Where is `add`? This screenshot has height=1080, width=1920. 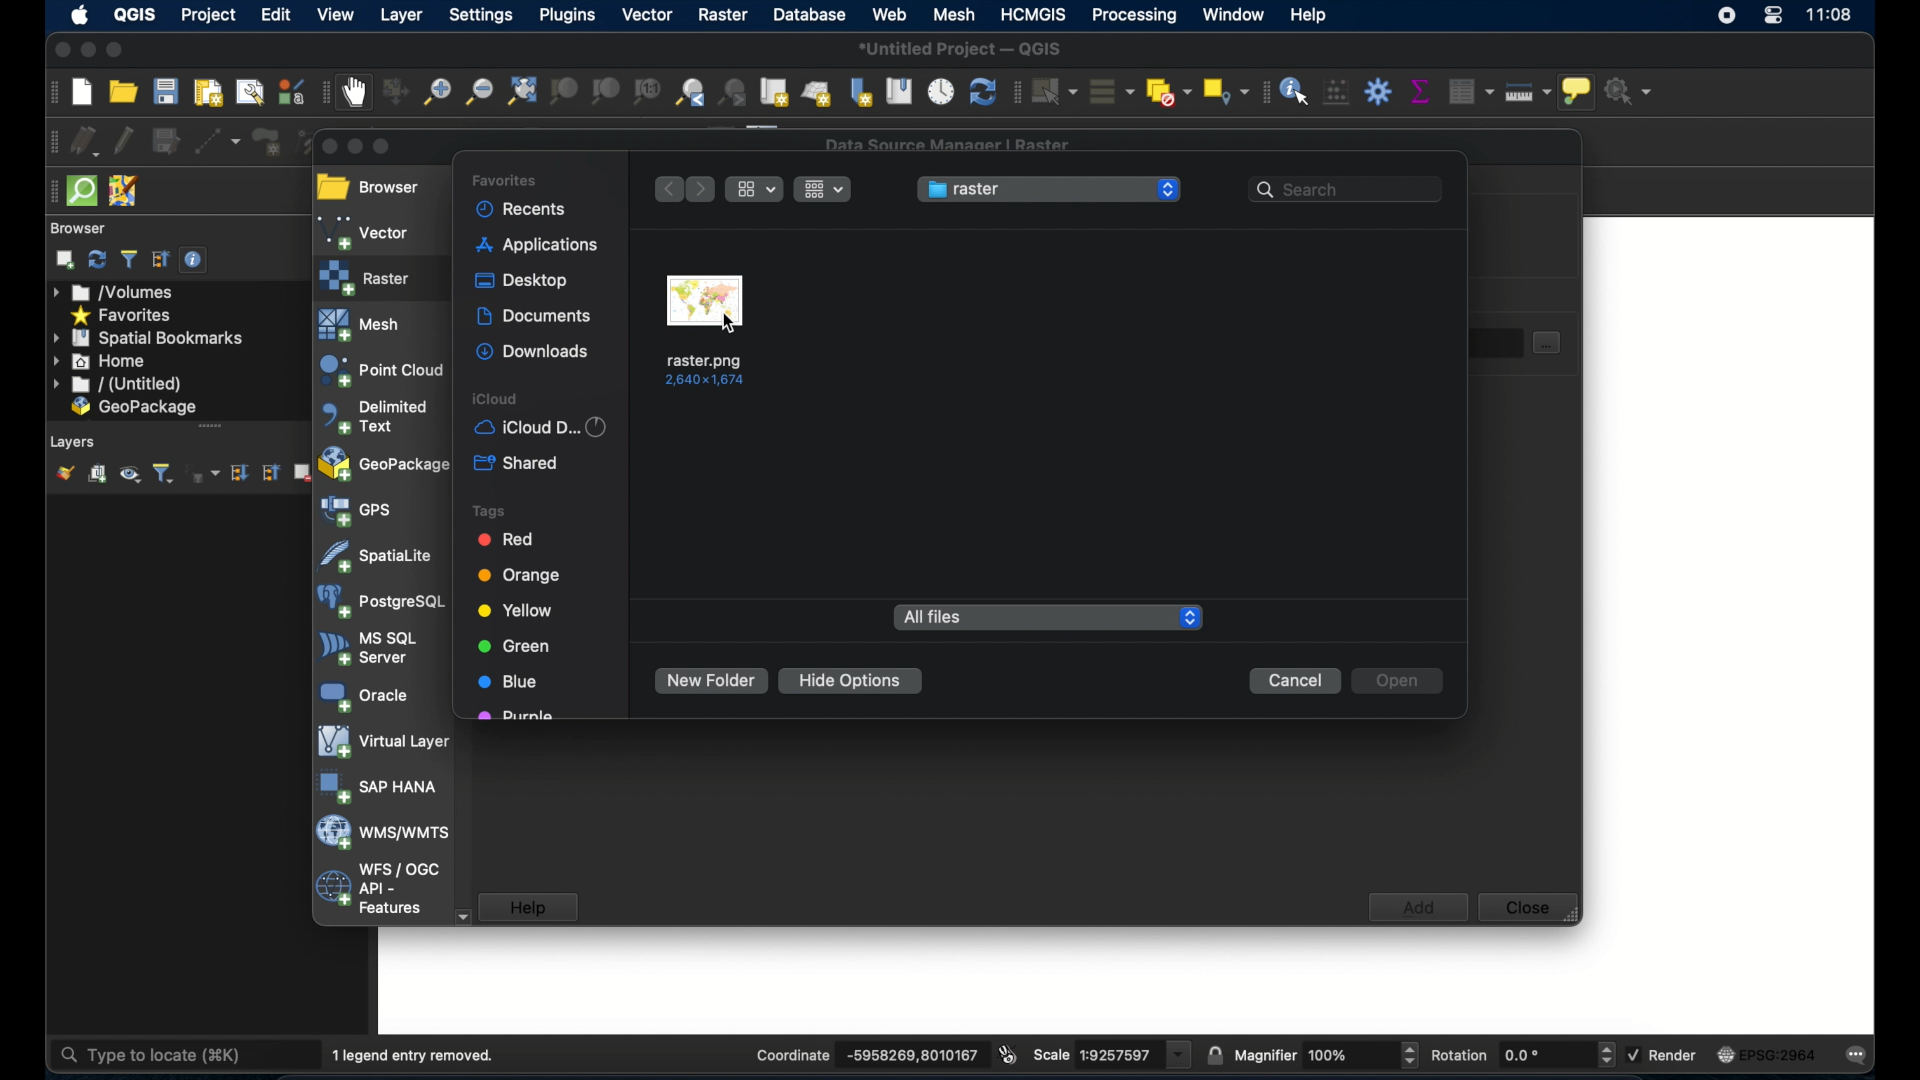 add is located at coordinates (1415, 907).